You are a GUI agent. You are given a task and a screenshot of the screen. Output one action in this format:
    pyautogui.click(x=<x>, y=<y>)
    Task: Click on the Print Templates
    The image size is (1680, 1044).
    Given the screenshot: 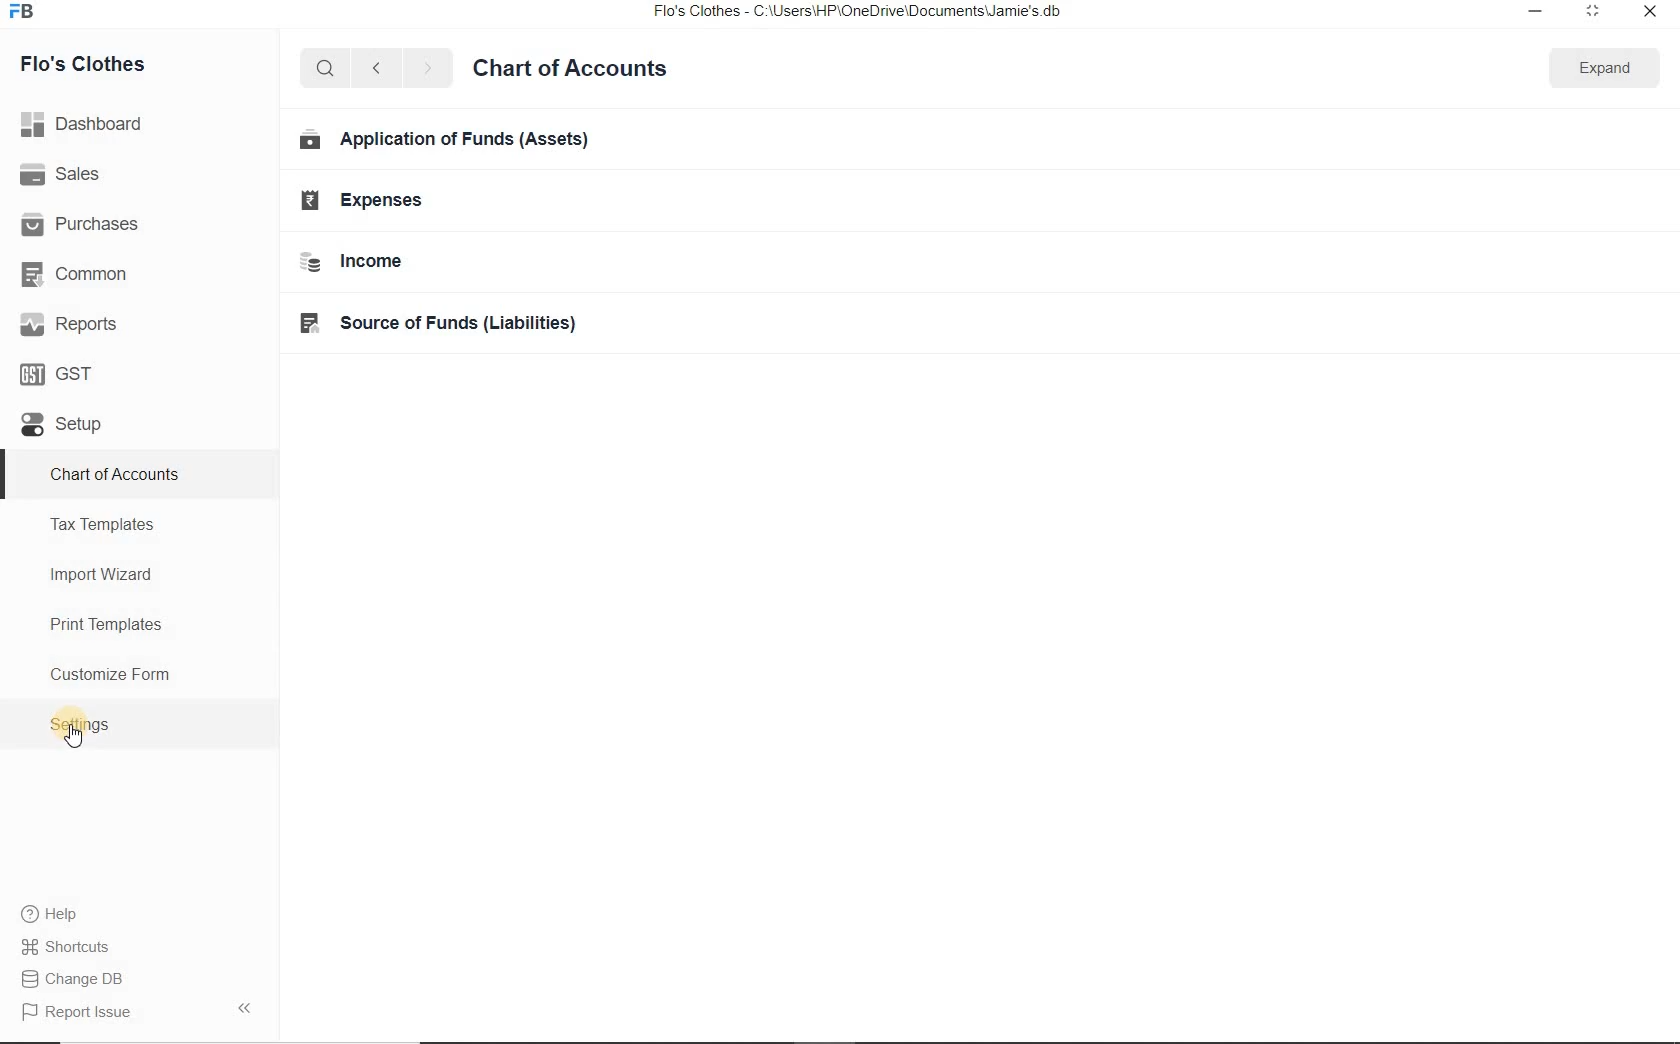 What is the action you would take?
    pyautogui.click(x=104, y=623)
    